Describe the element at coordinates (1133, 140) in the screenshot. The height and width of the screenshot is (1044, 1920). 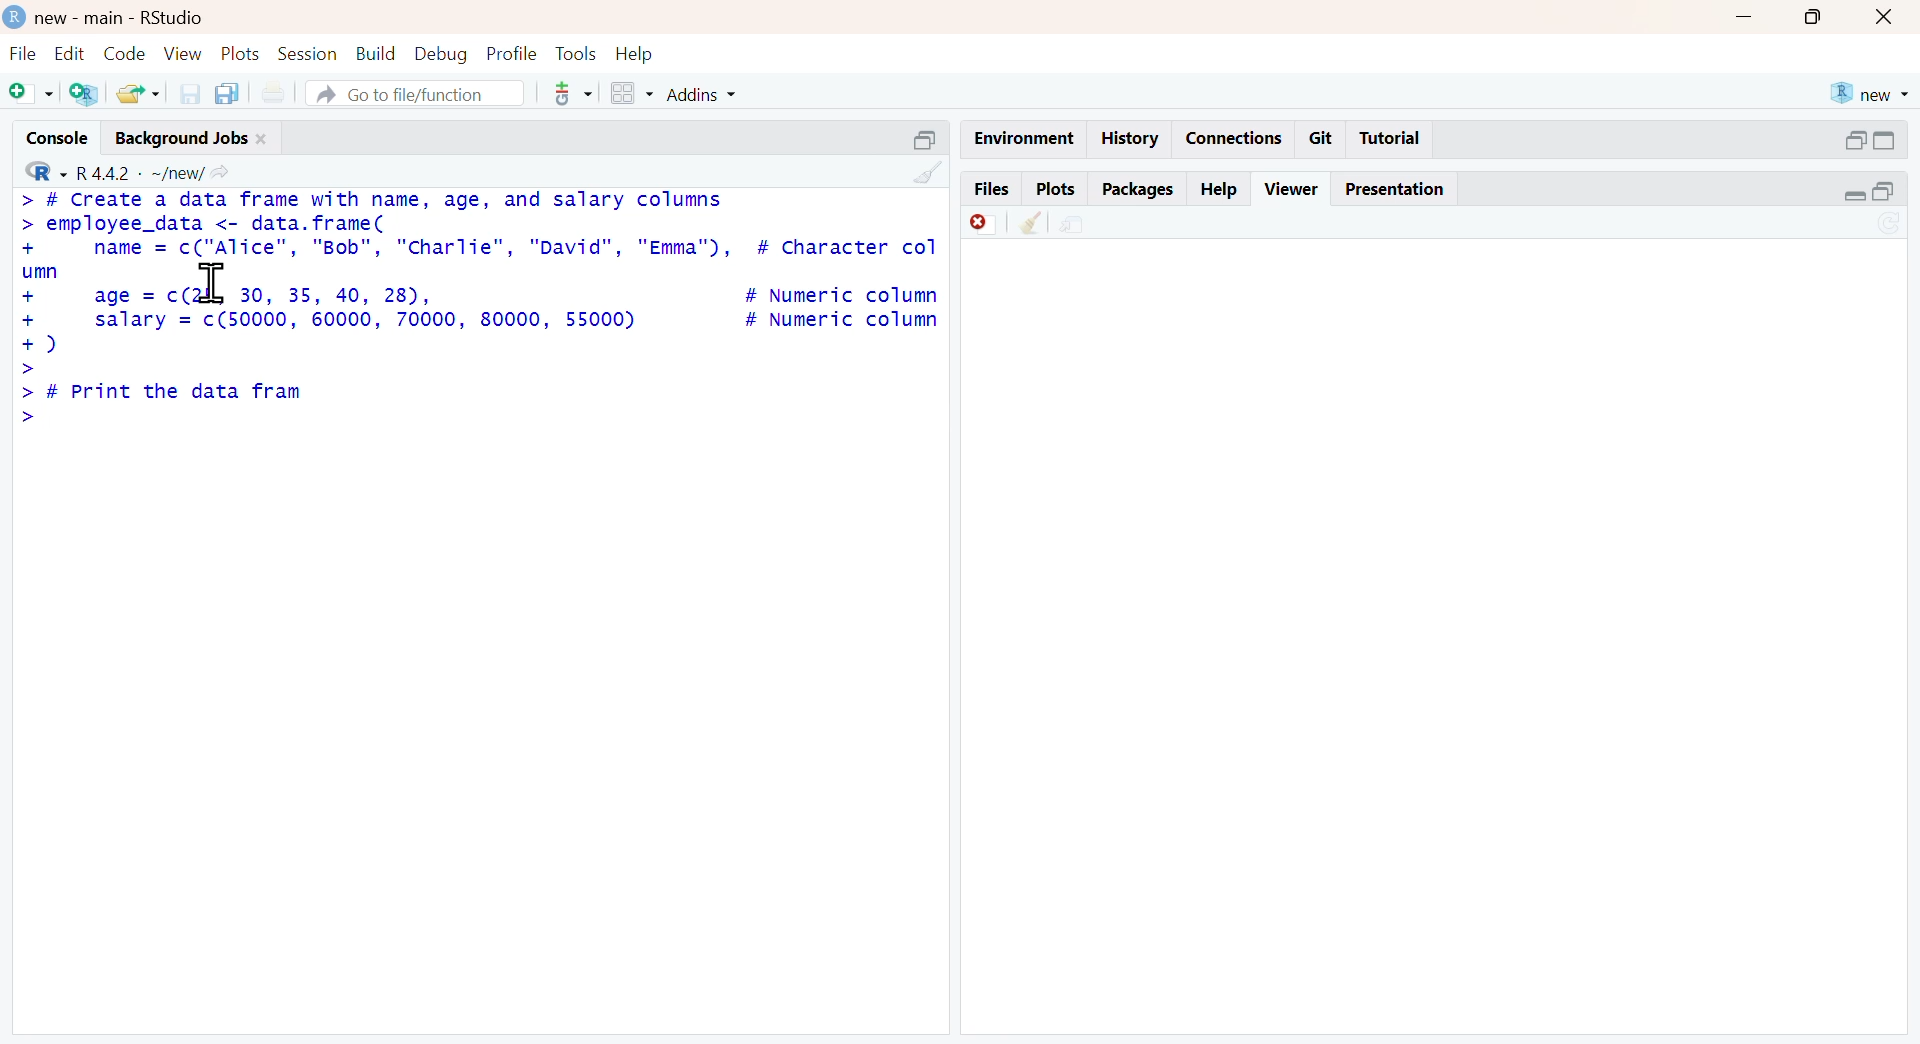
I see `History` at that location.